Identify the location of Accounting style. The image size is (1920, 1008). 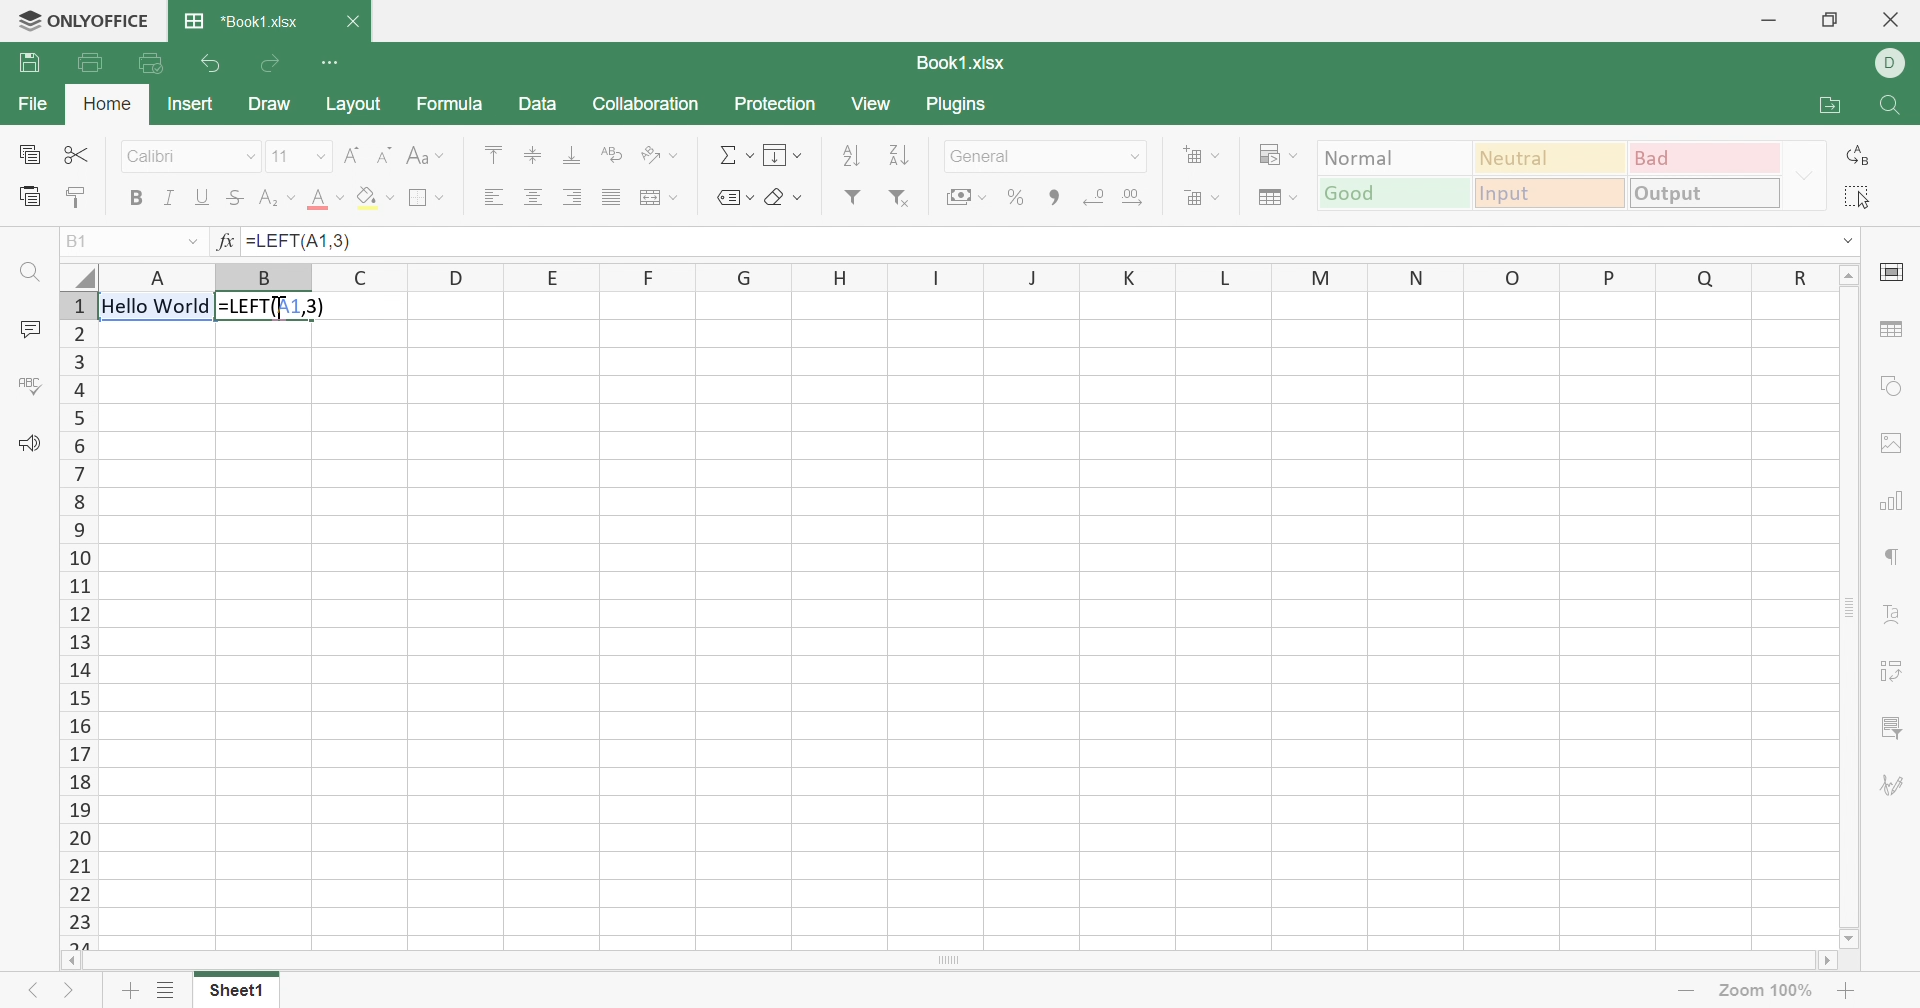
(965, 196).